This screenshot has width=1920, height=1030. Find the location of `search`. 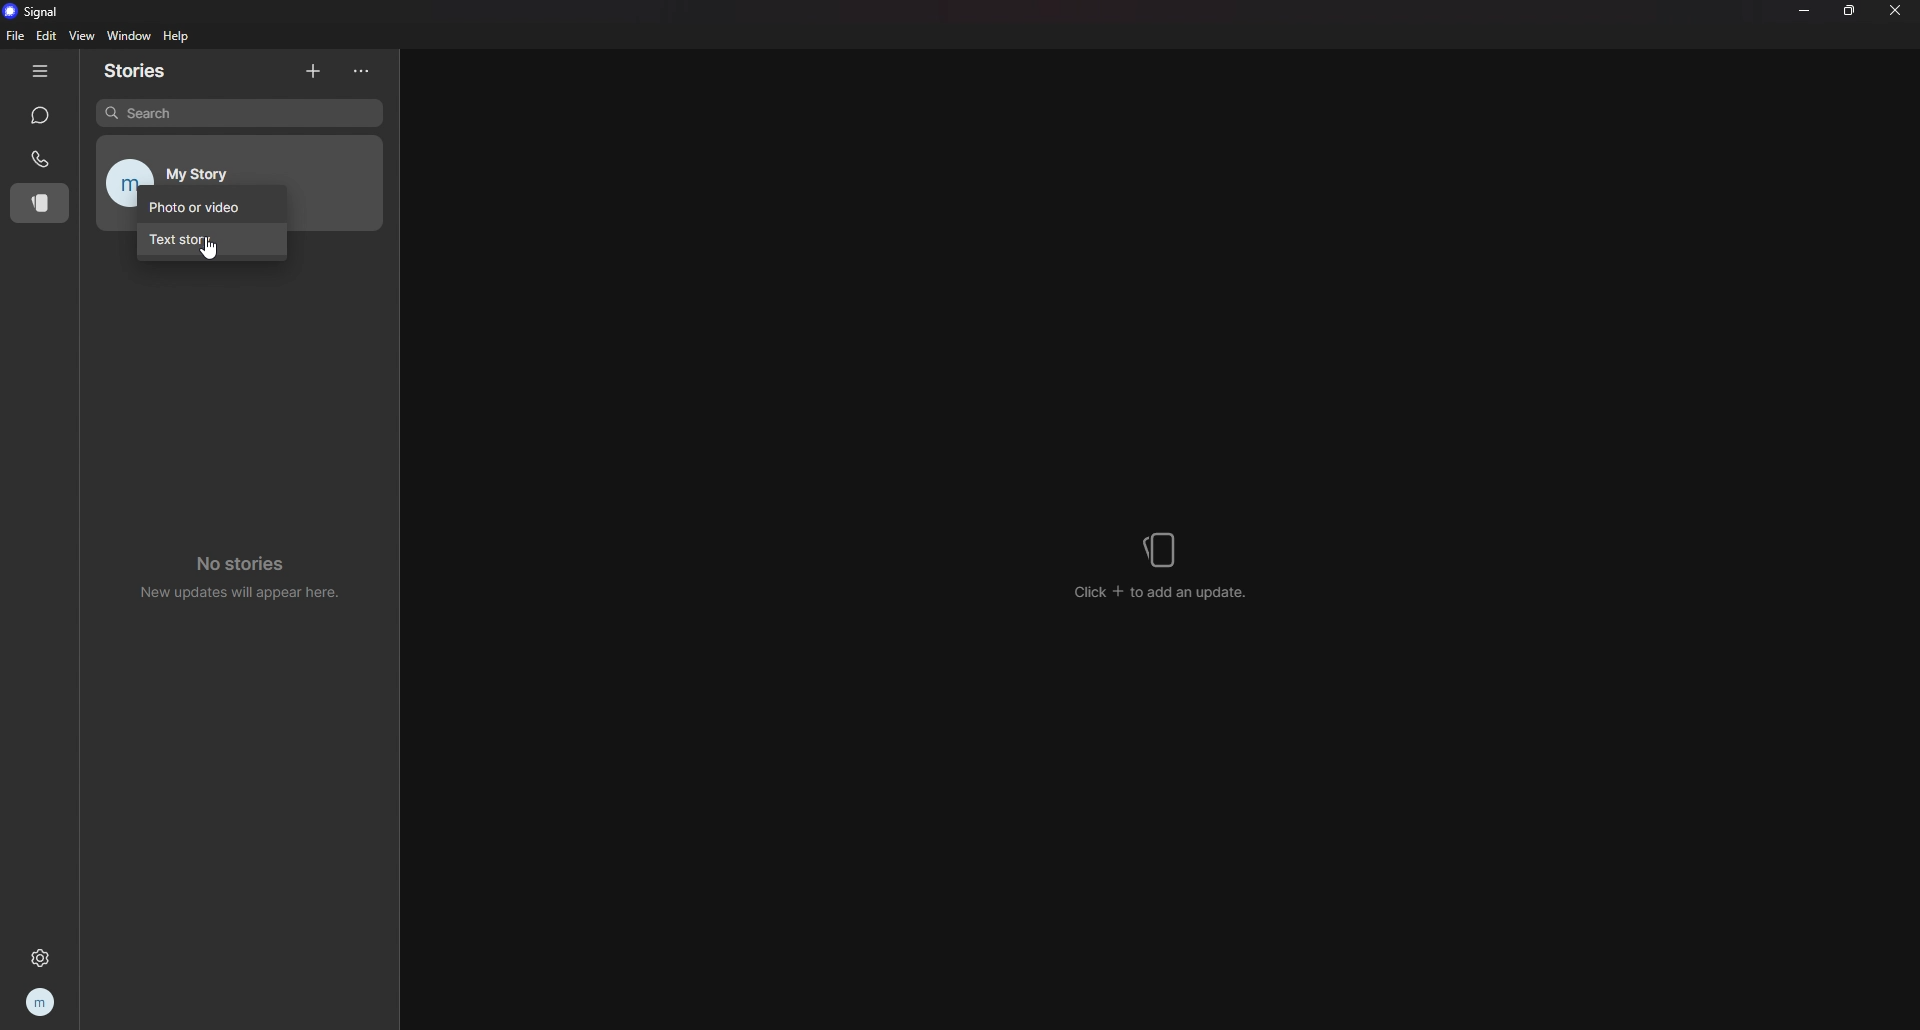

search is located at coordinates (241, 113).